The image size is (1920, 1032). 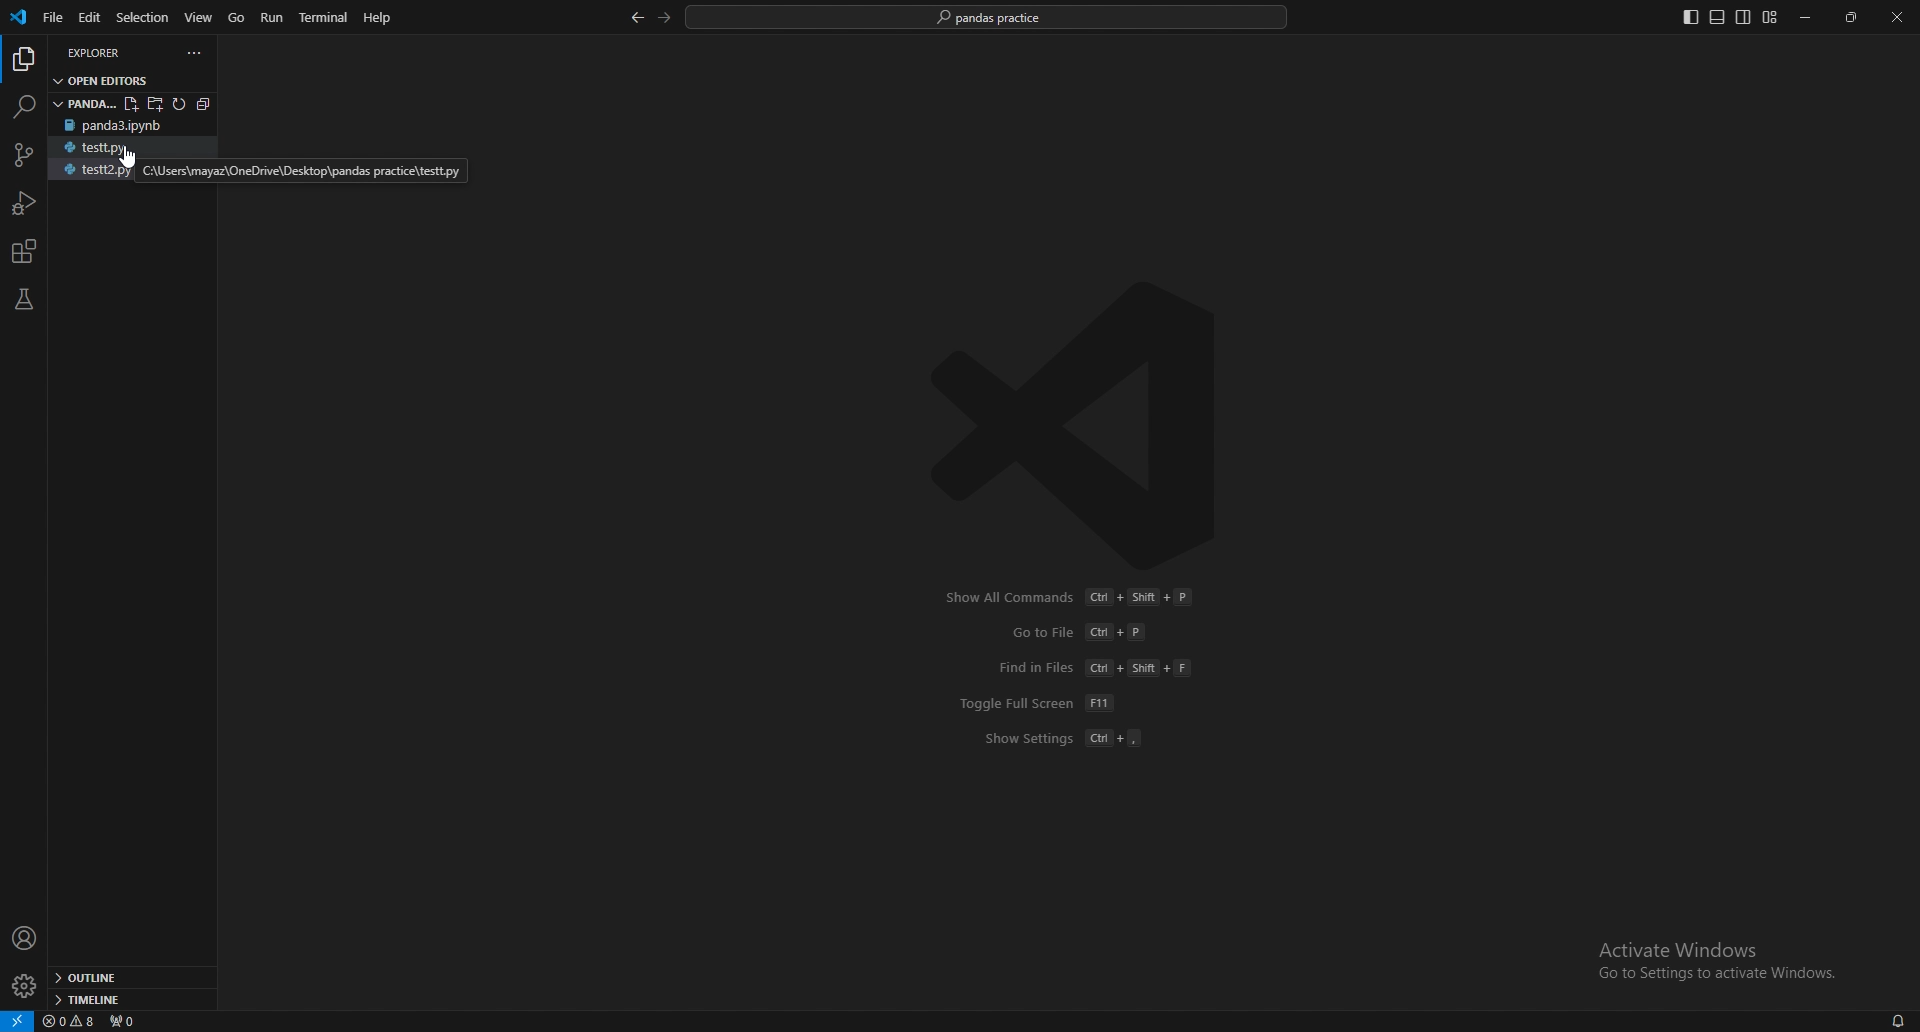 I want to click on resize, so click(x=1854, y=17).